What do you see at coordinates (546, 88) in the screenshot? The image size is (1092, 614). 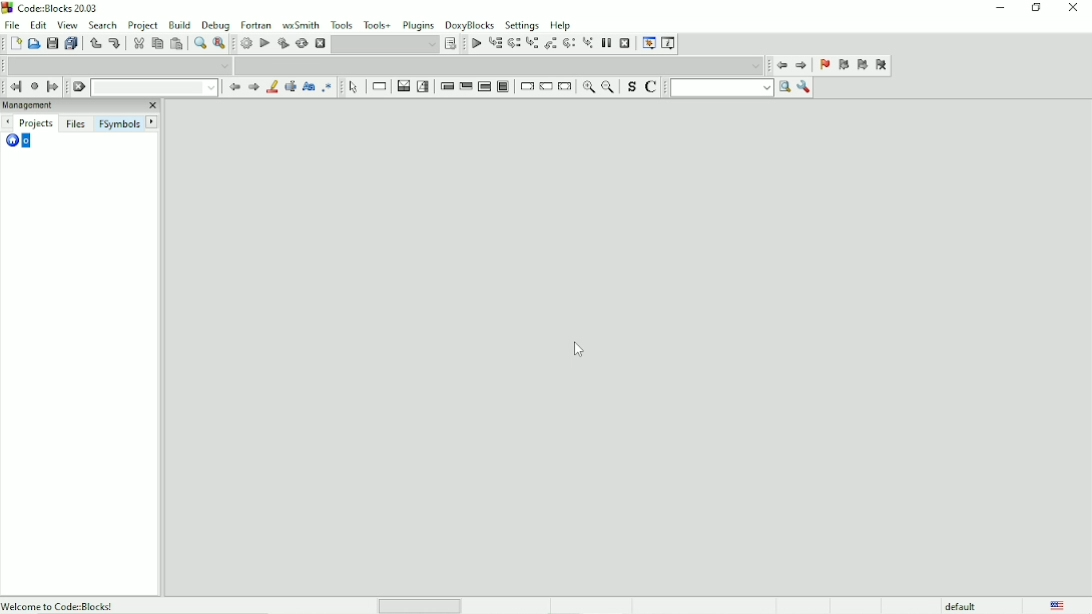 I see `Continue instruction` at bounding box center [546, 88].